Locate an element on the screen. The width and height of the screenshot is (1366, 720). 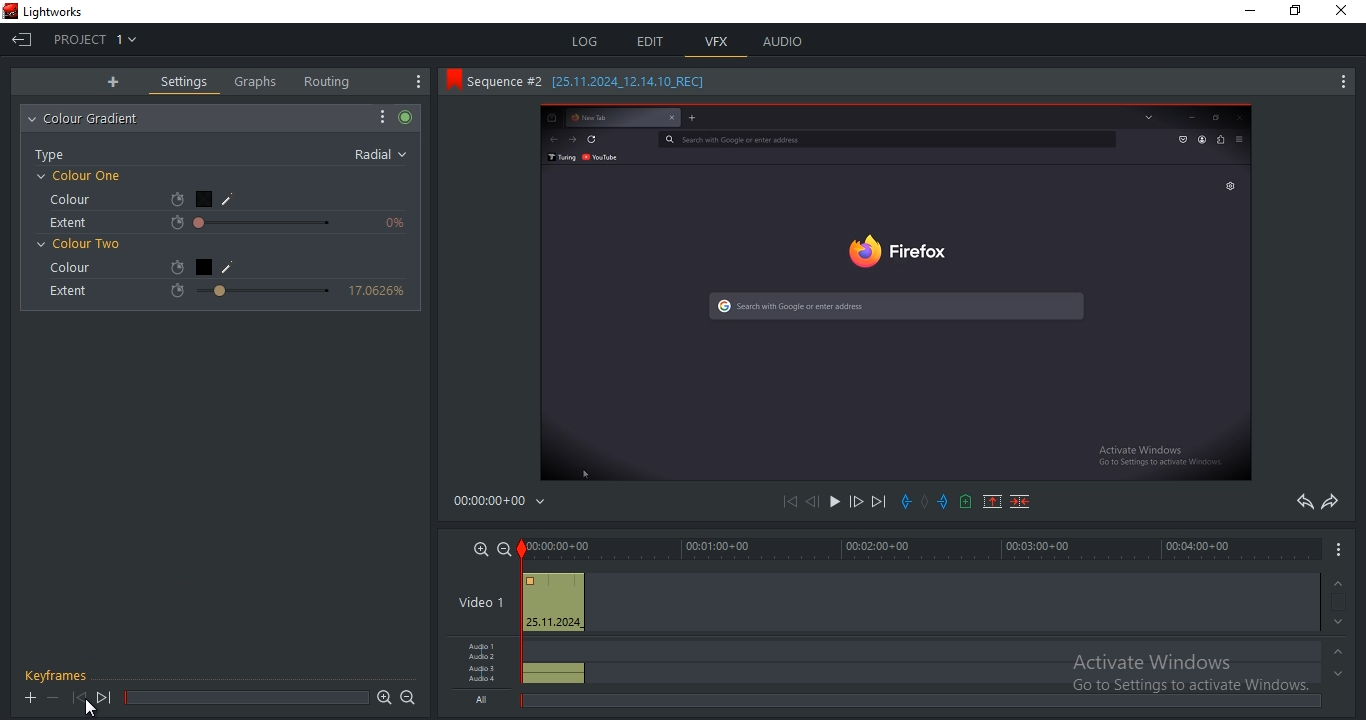
Nudge one frame forward is located at coordinates (860, 501).